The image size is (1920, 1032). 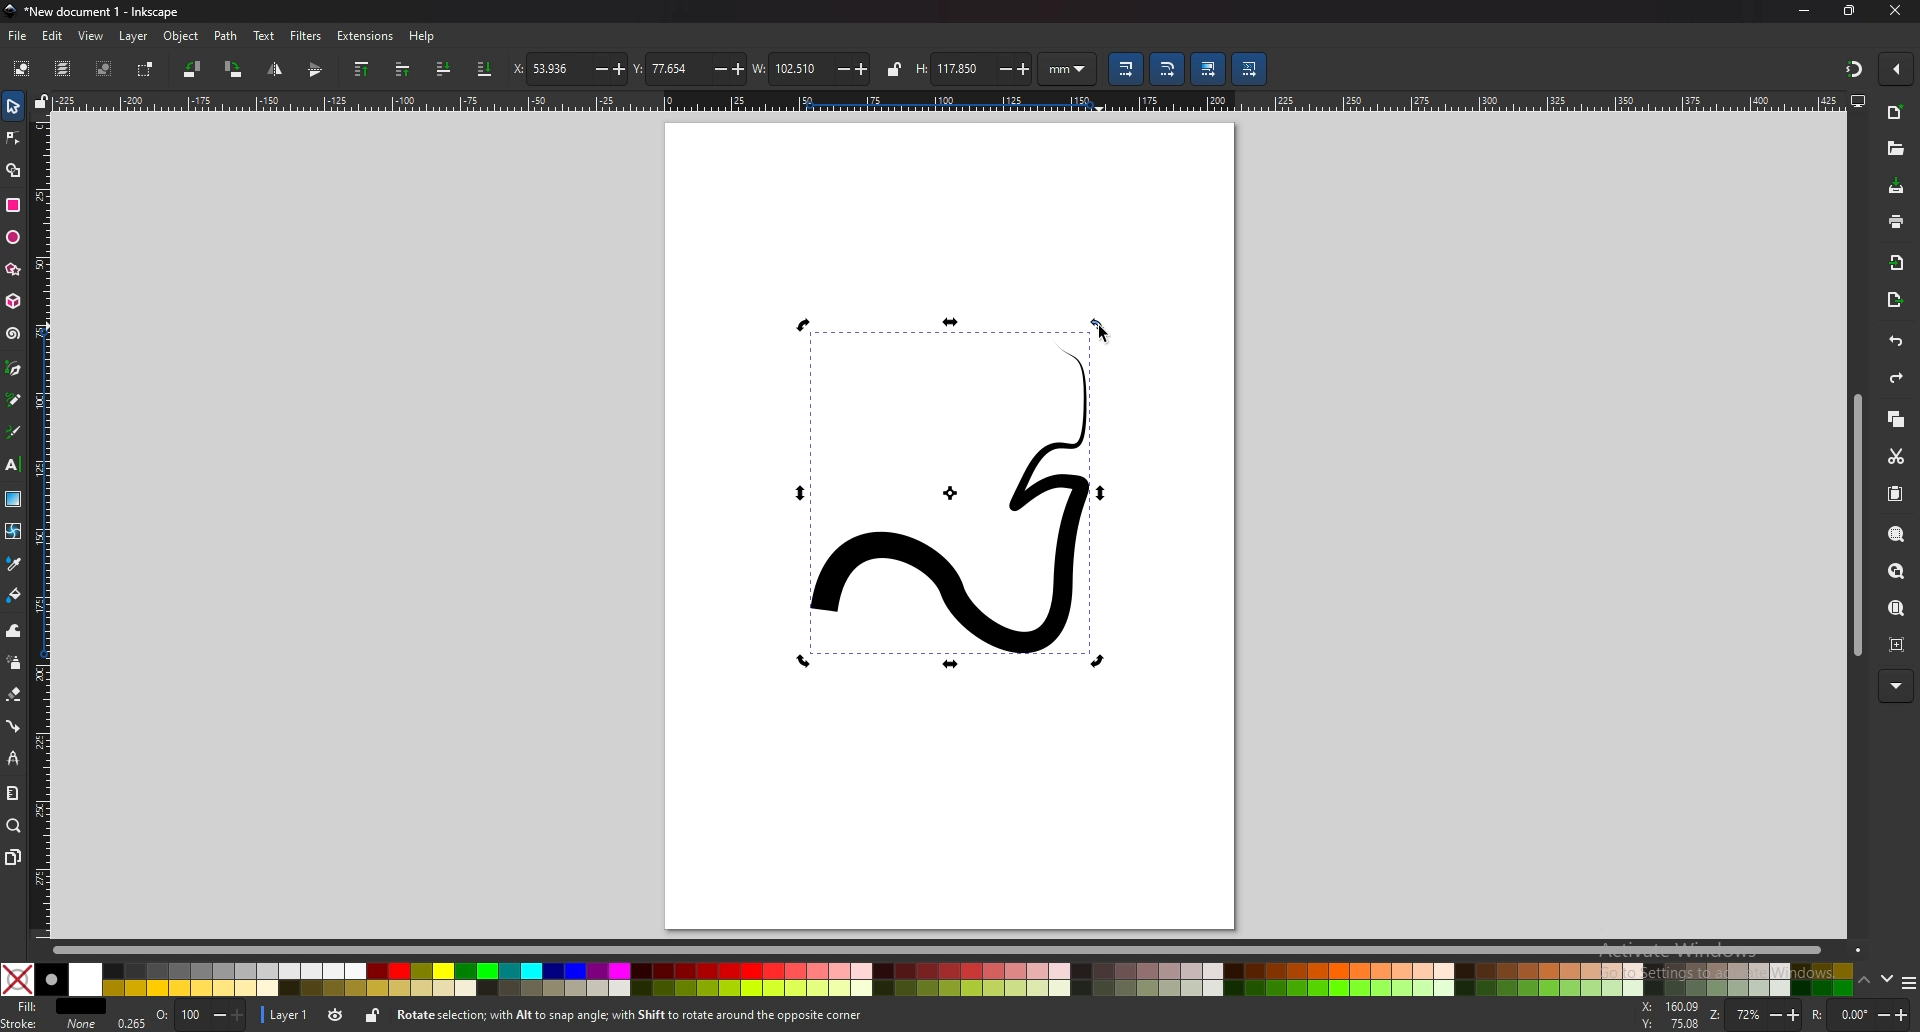 I want to click on scroll bar, so click(x=960, y=947).